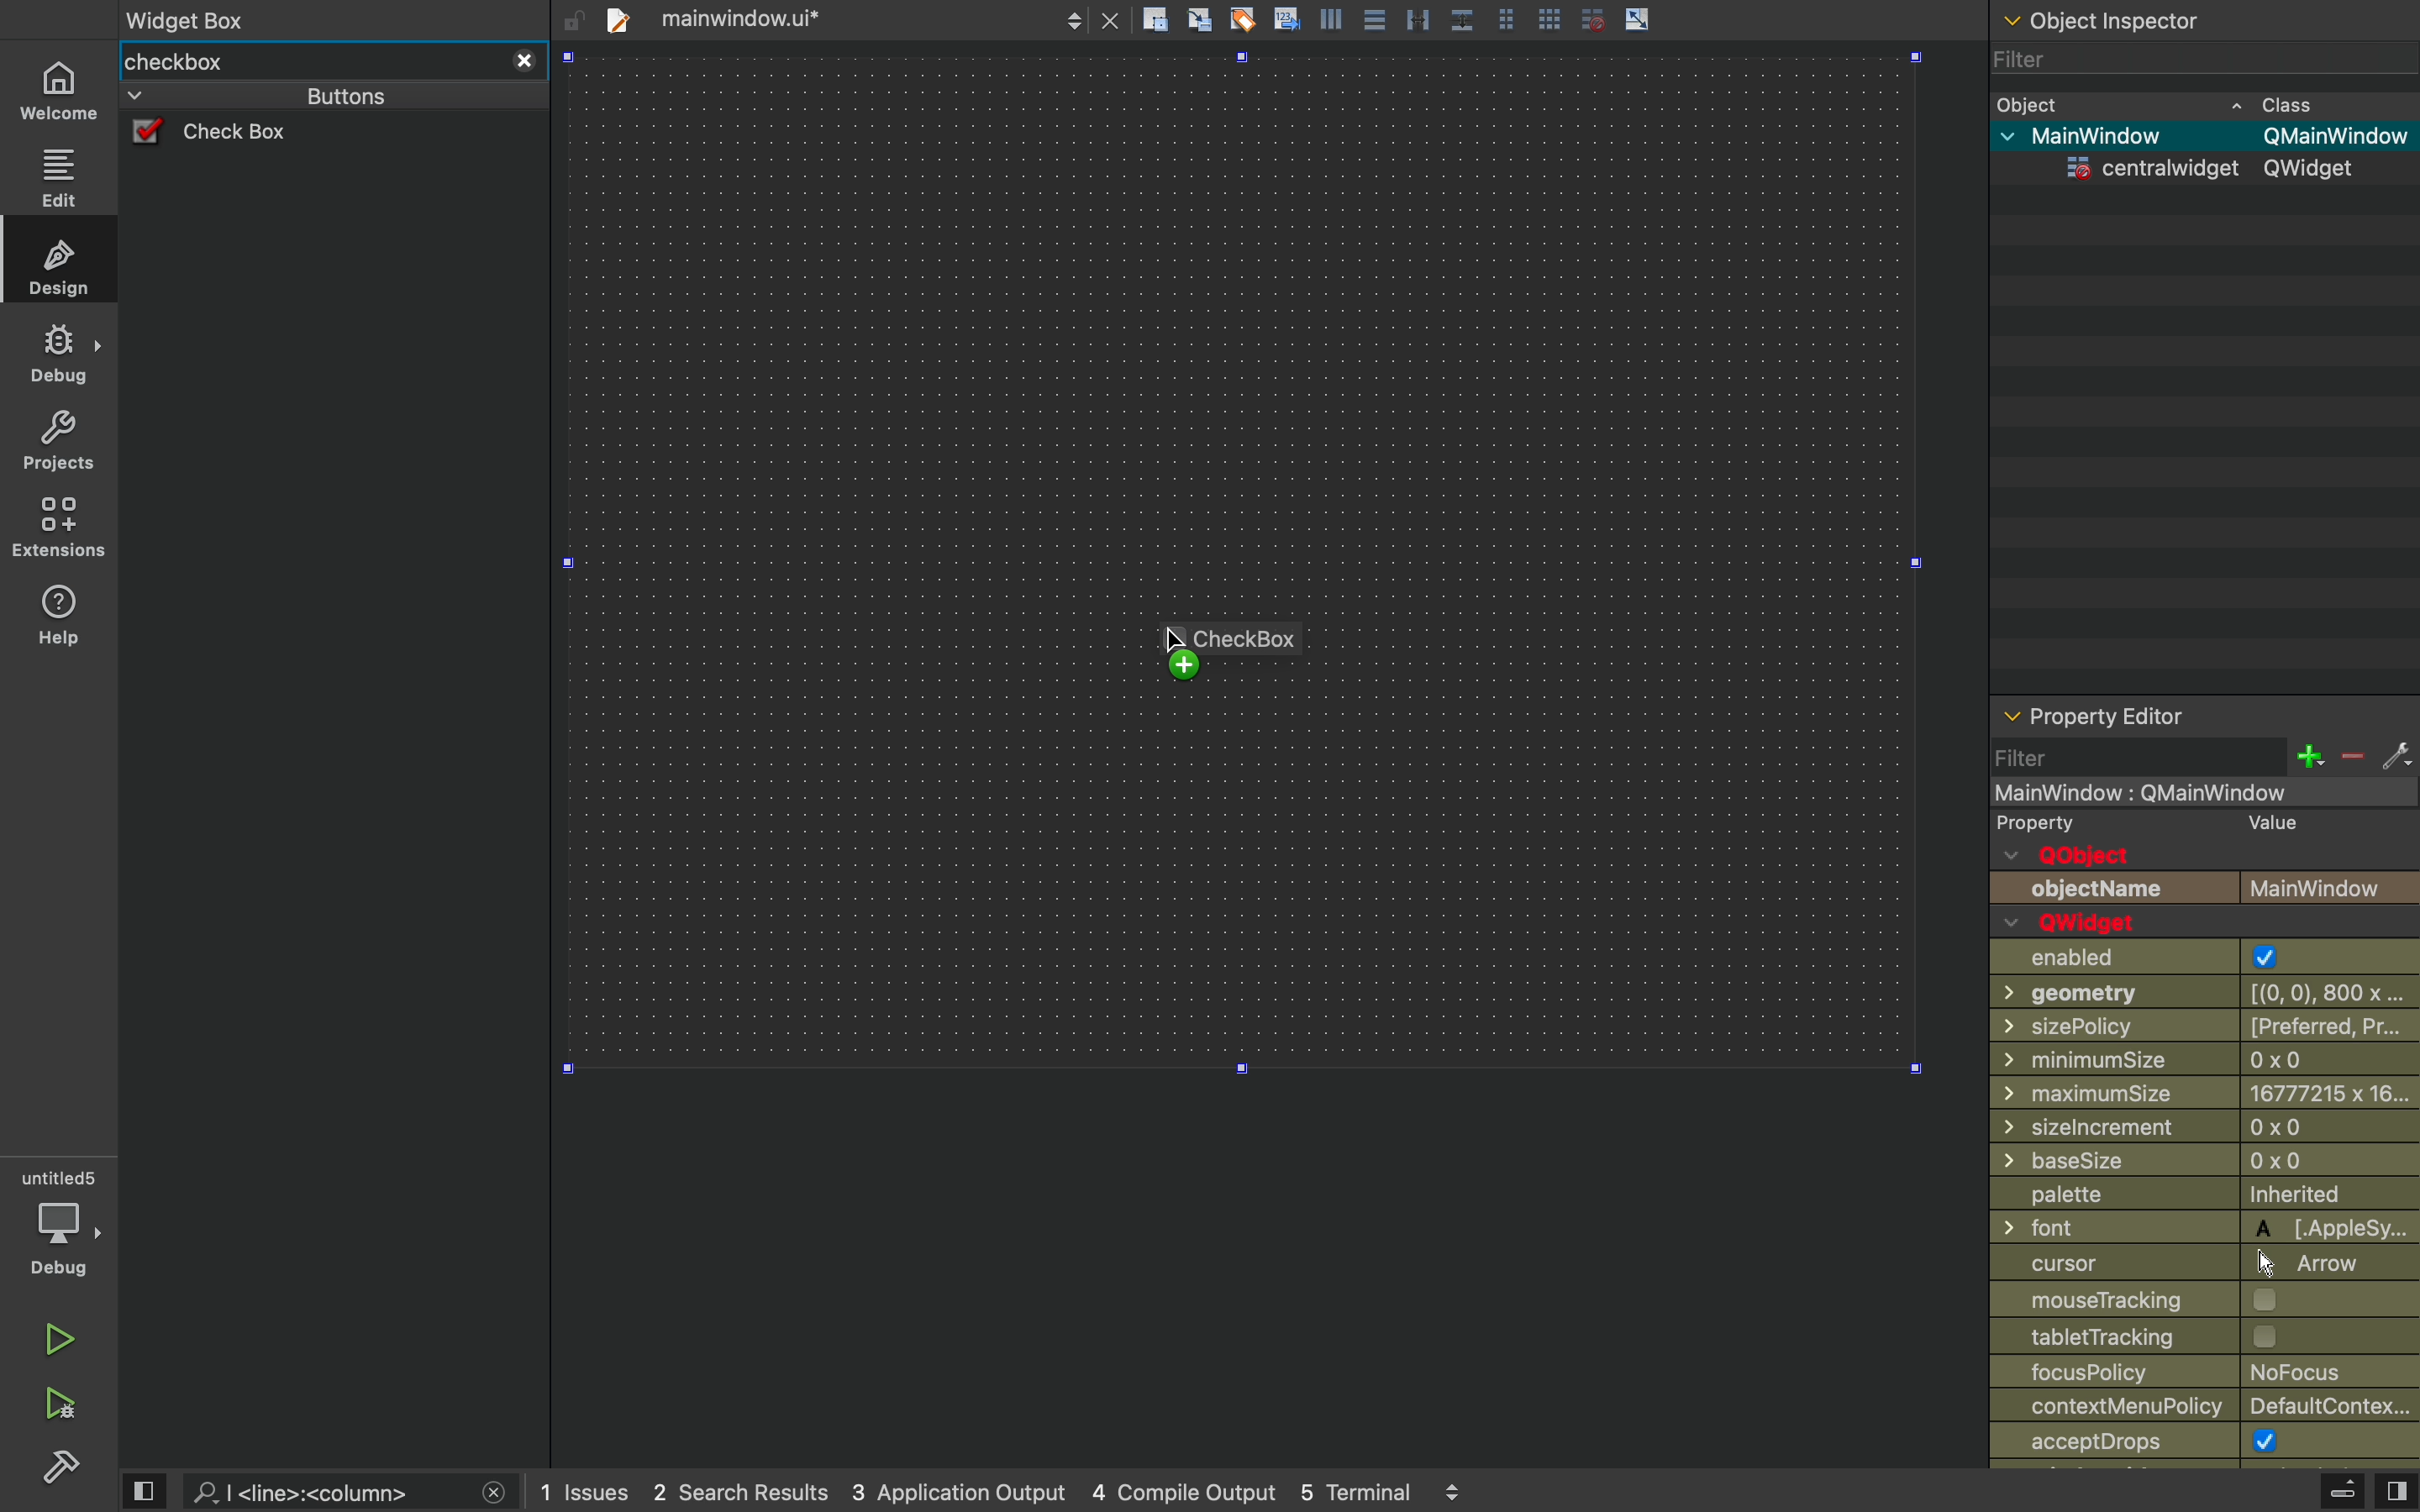 The width and height of the screenshot is (2420, 1512). Describe the element at coordinates (1155, 19) in the screenshot. I see `create rectangle` at that location.